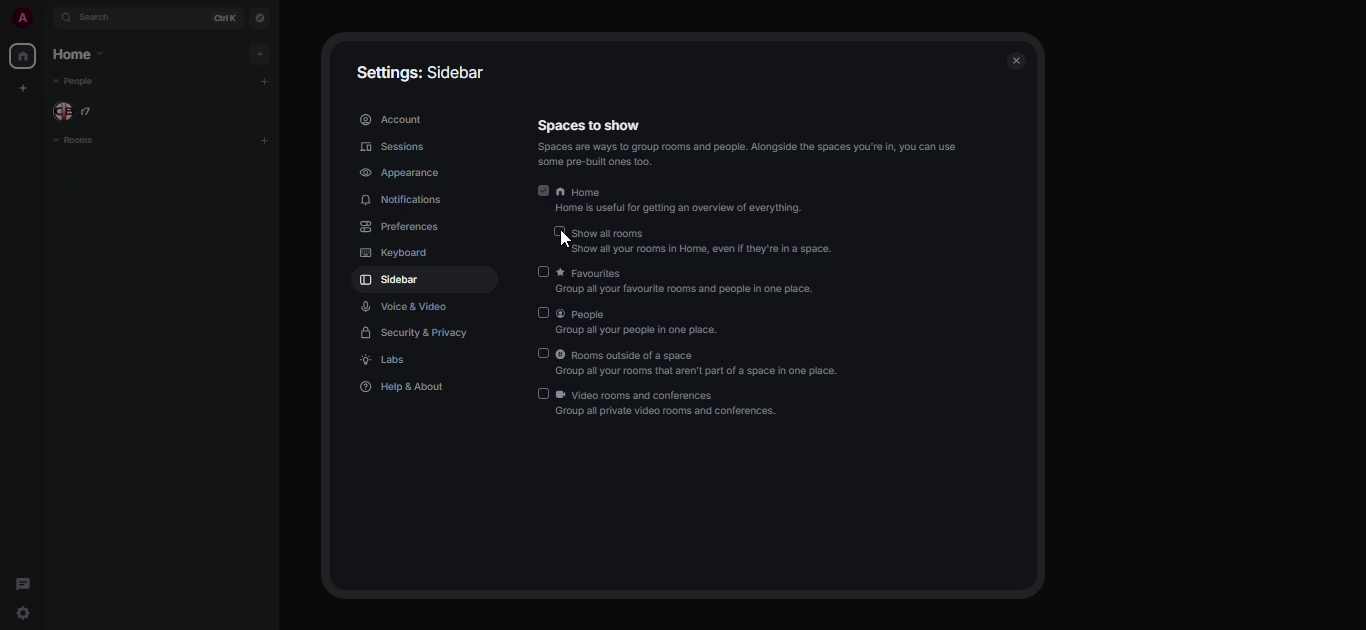 This screenshot has height=630, width=1366. Describe the element at coordinates (682, 201) in the screenshot. I see `home` at that location.